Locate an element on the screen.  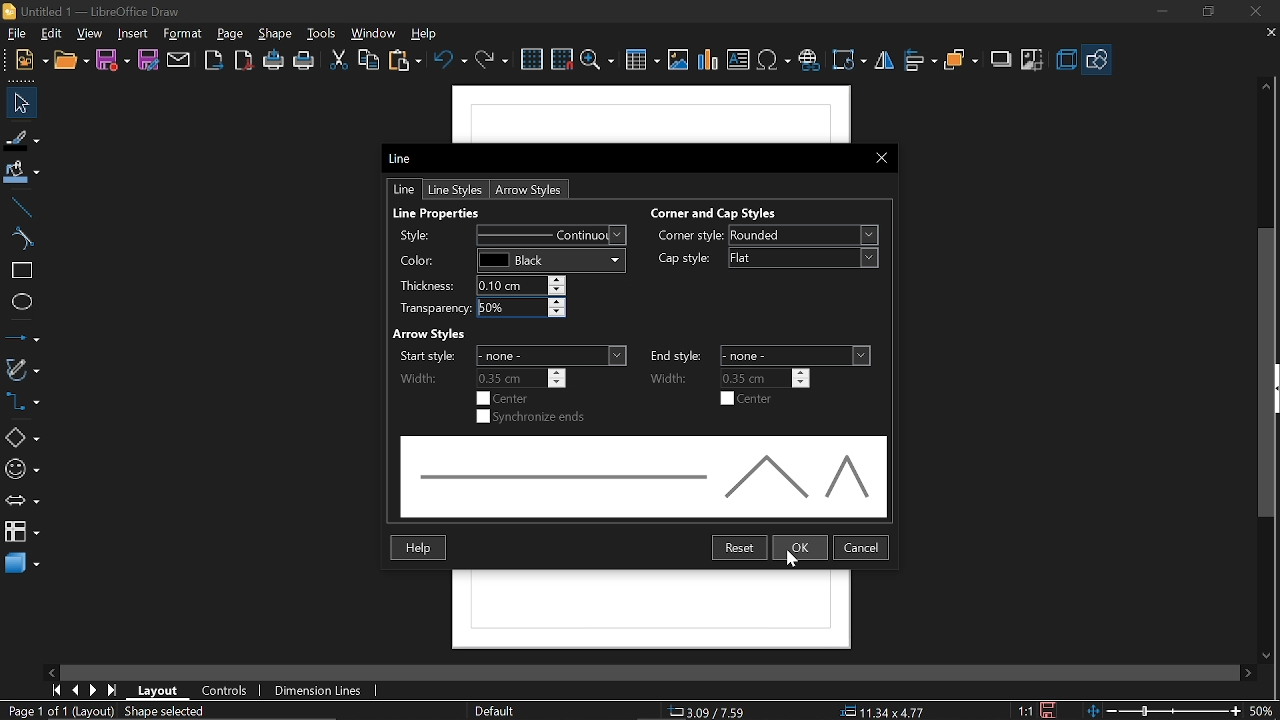
Cap style is located at coordinates (767, 258).